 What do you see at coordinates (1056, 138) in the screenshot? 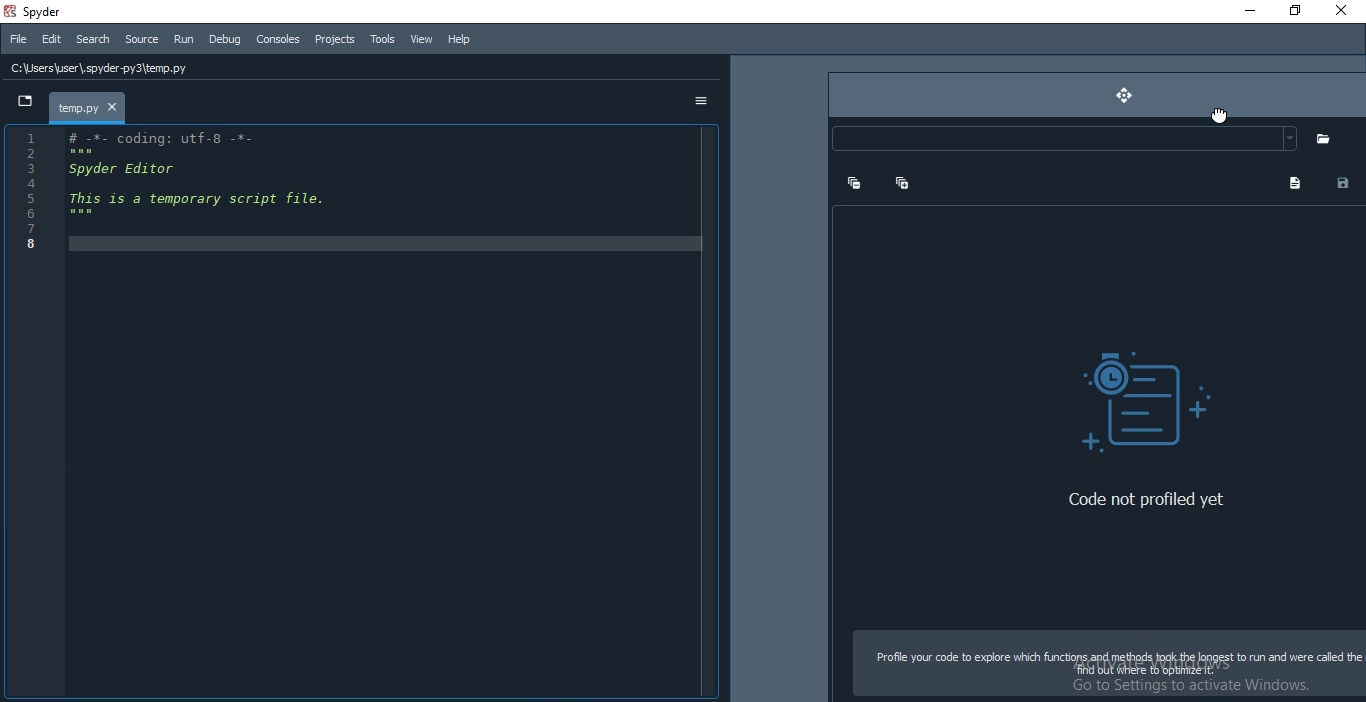
I see `input element` at bounding box center [1056, 138].